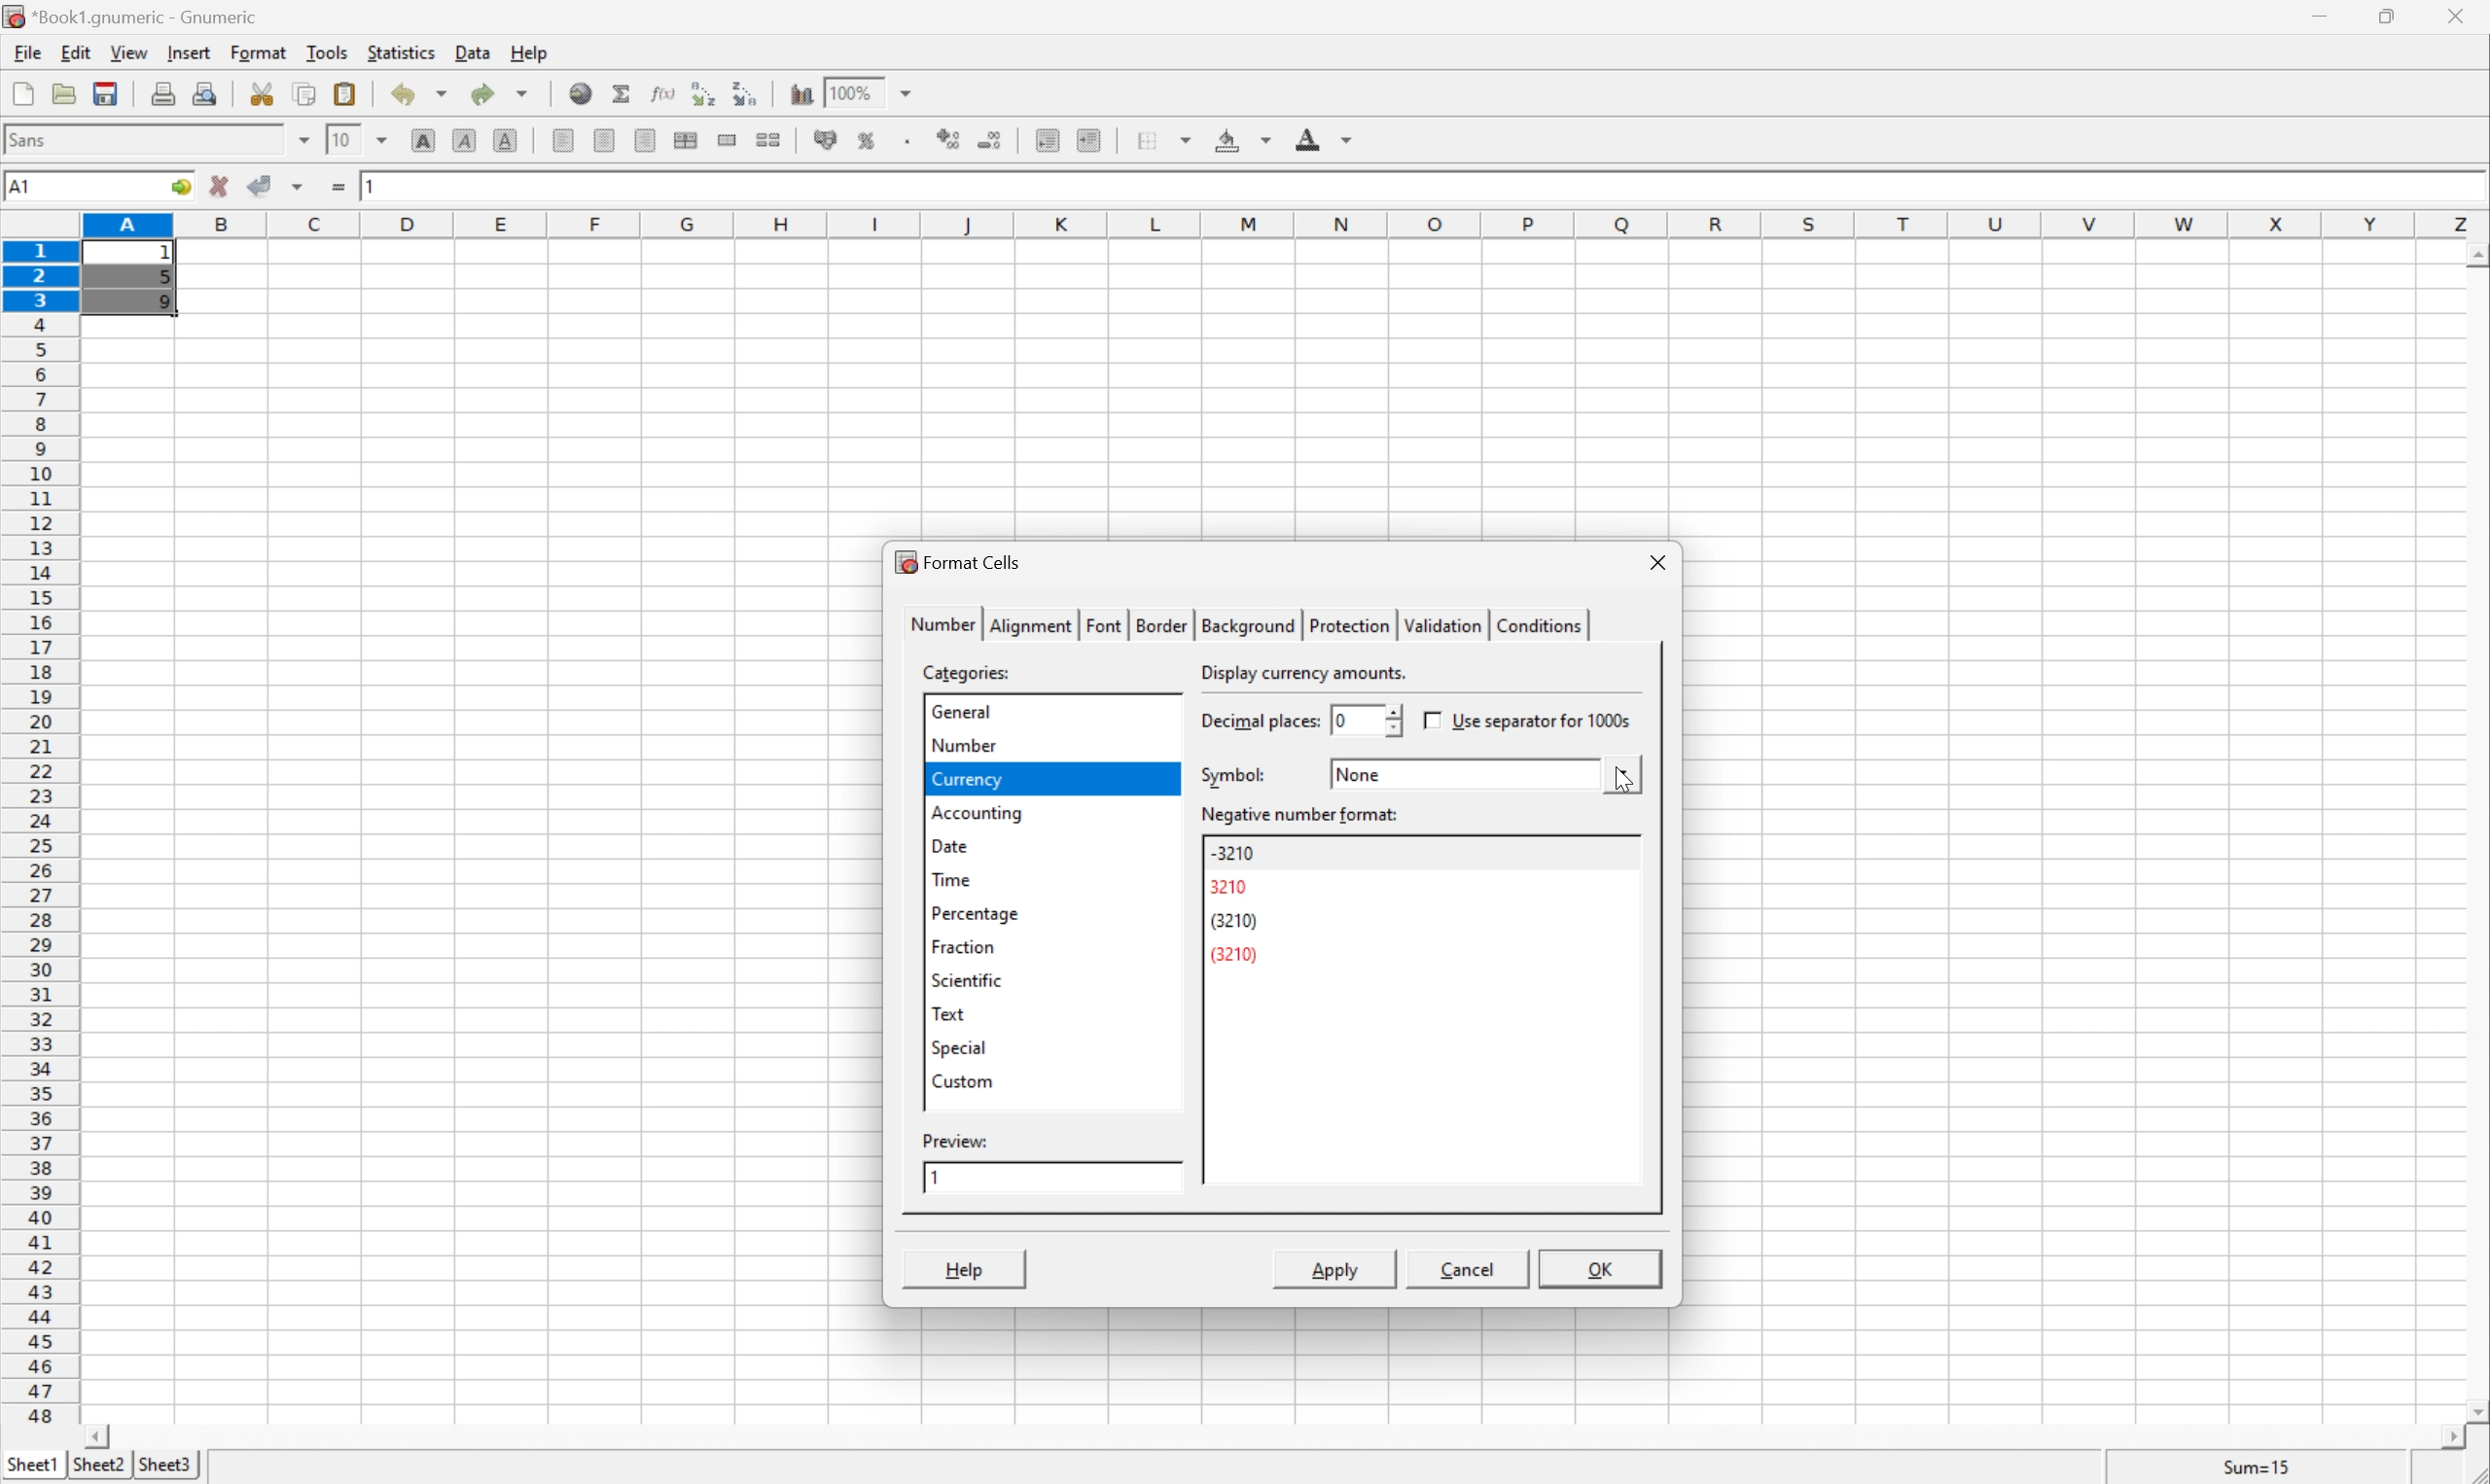 The width and height of the screenshot is (2490, 1484). What do you see at coordinates (965, 779) in the screenshot?
I see `currency` at bounding box center [965, 779].